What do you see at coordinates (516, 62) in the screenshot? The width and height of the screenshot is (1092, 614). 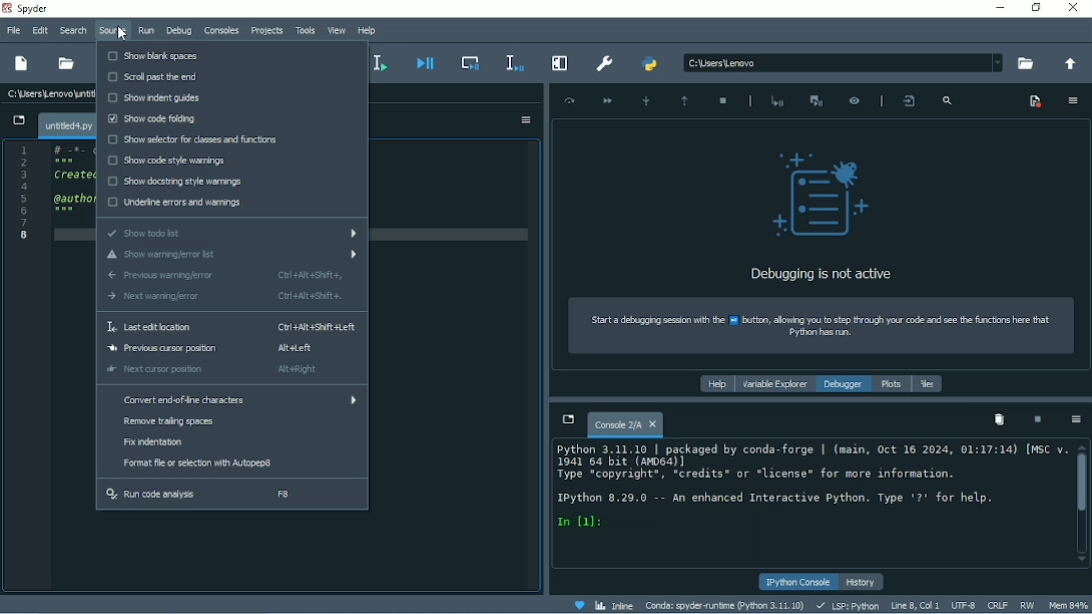 I see `Debug selection or current line` at bounding box center [516, 62].